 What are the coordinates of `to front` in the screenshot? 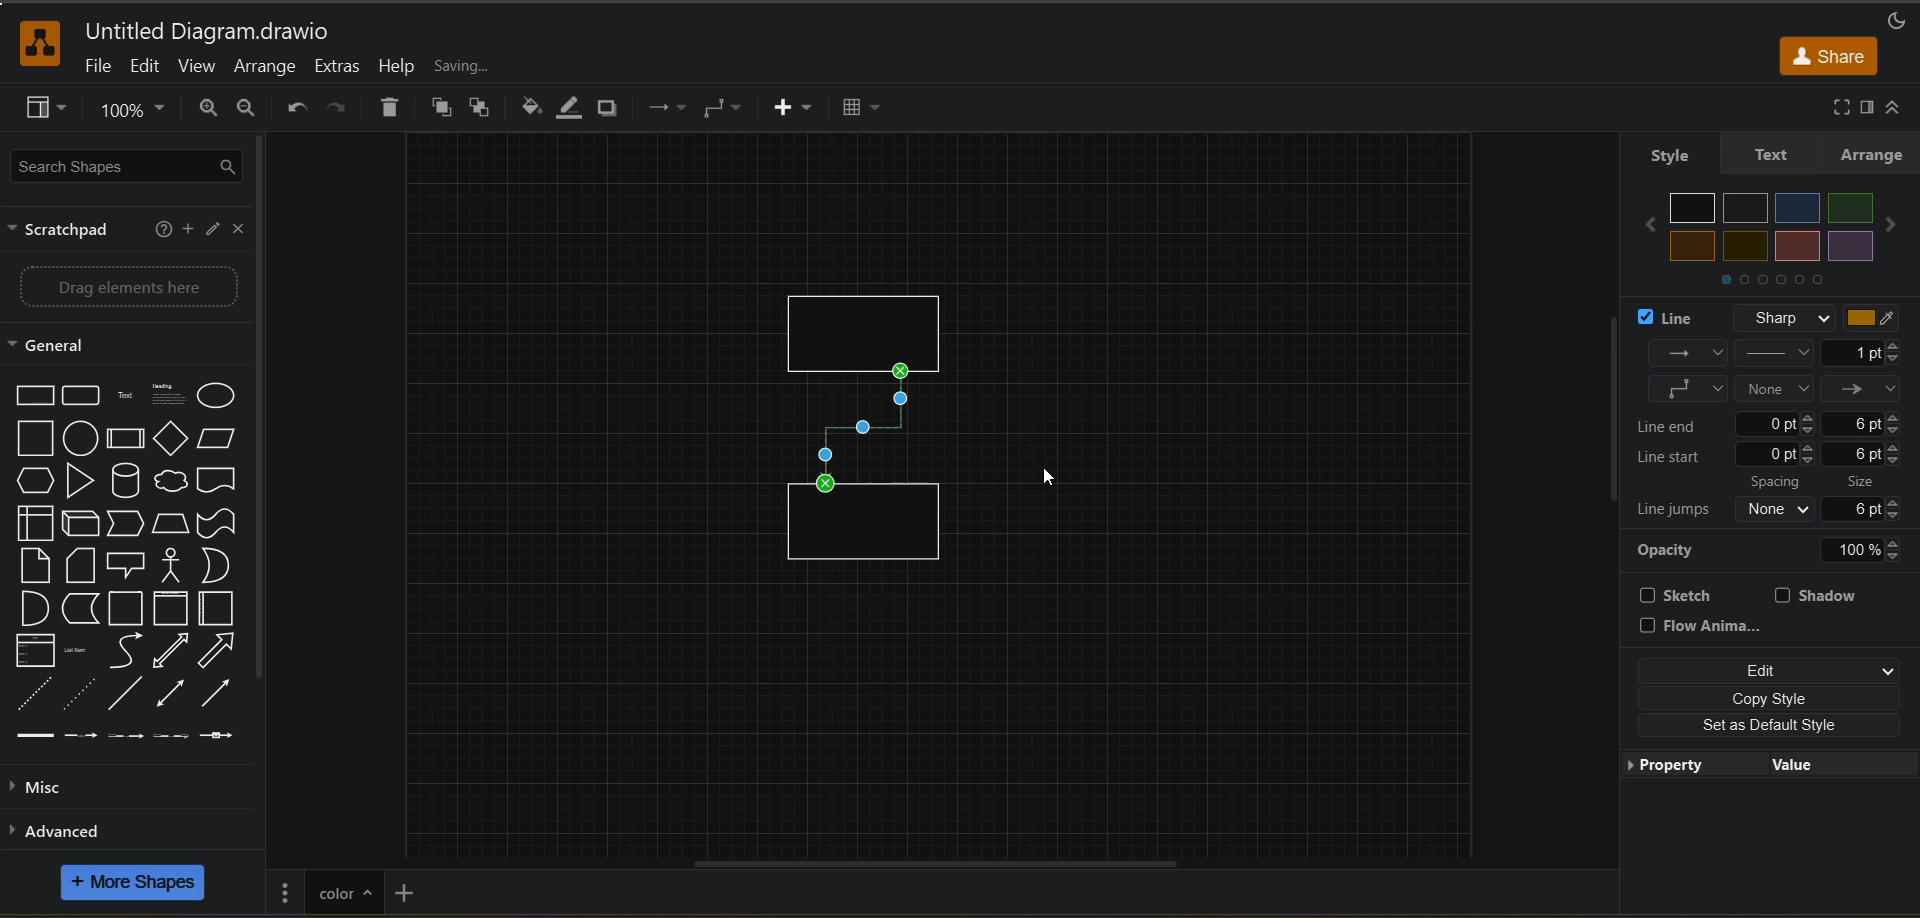 It's located at (443, 108).